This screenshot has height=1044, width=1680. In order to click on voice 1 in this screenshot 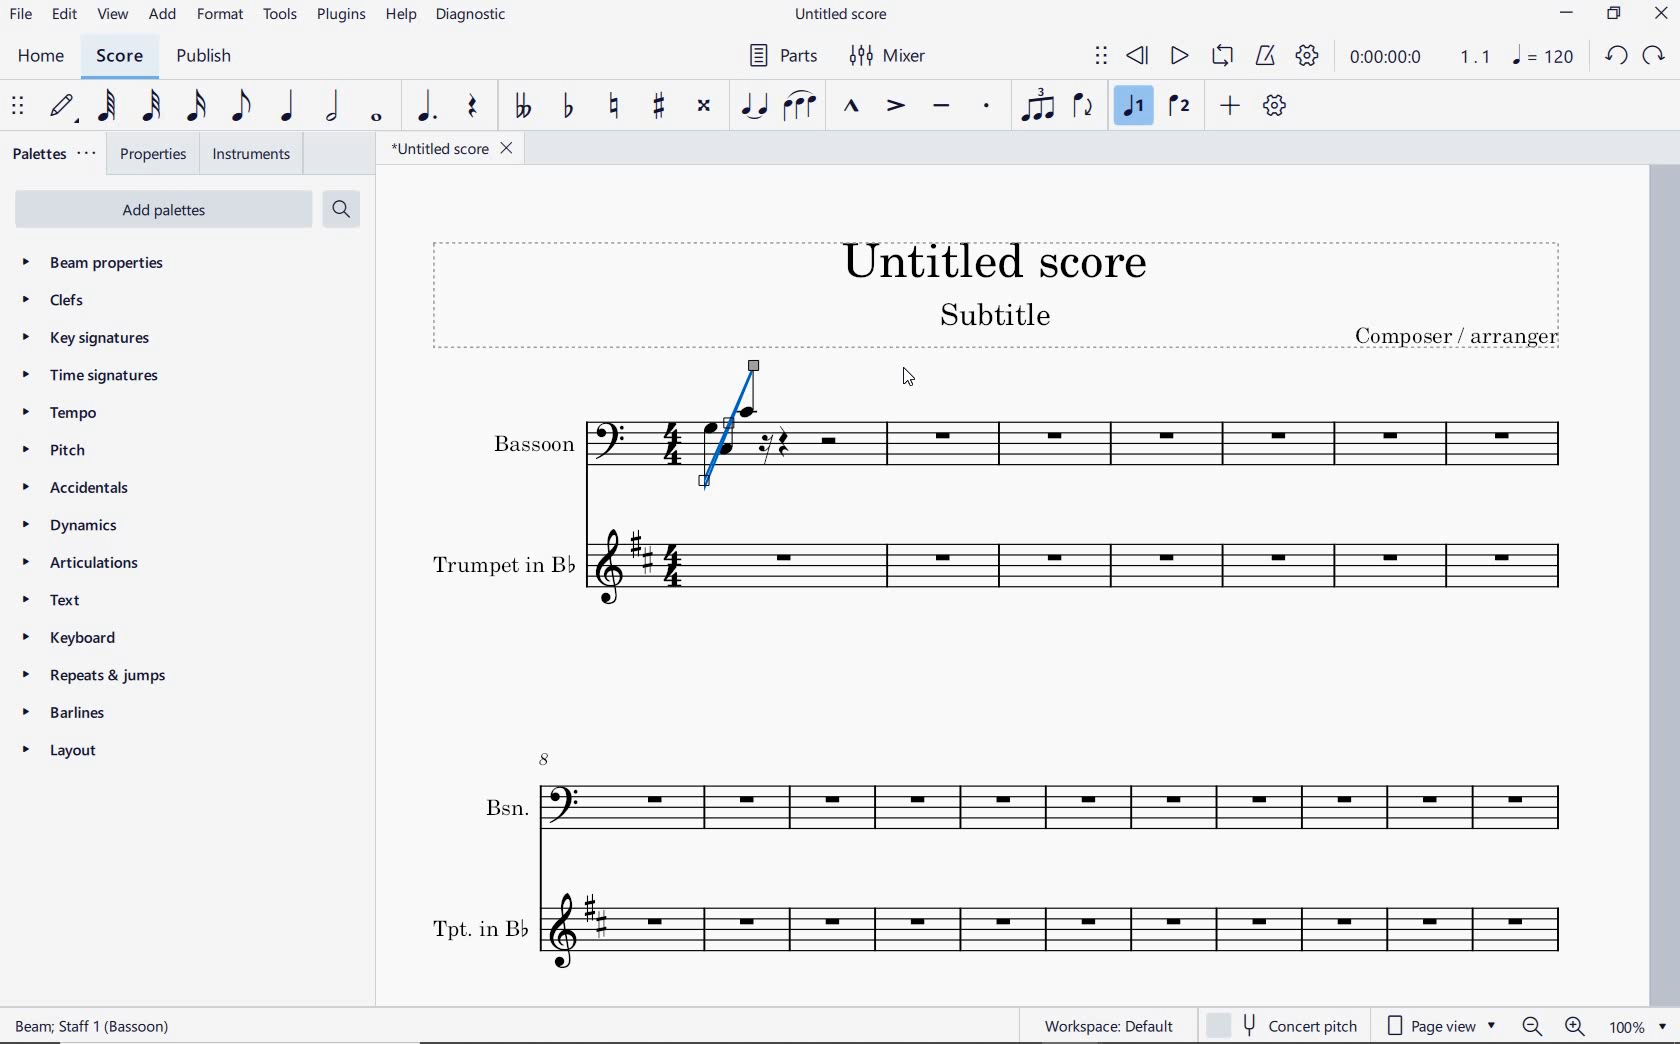, I will do `click(1131, 107)`.